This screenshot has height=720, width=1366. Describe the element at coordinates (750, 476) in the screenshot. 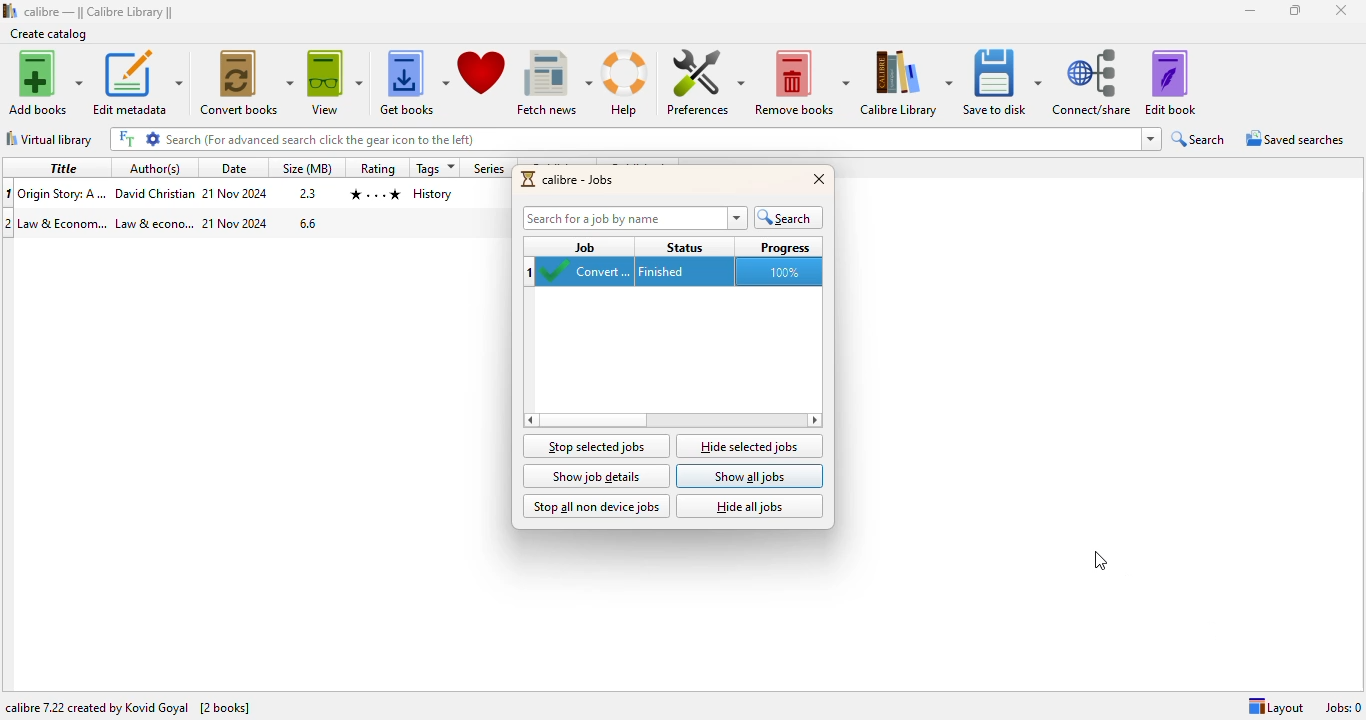

I see `show all jobs` at that location.